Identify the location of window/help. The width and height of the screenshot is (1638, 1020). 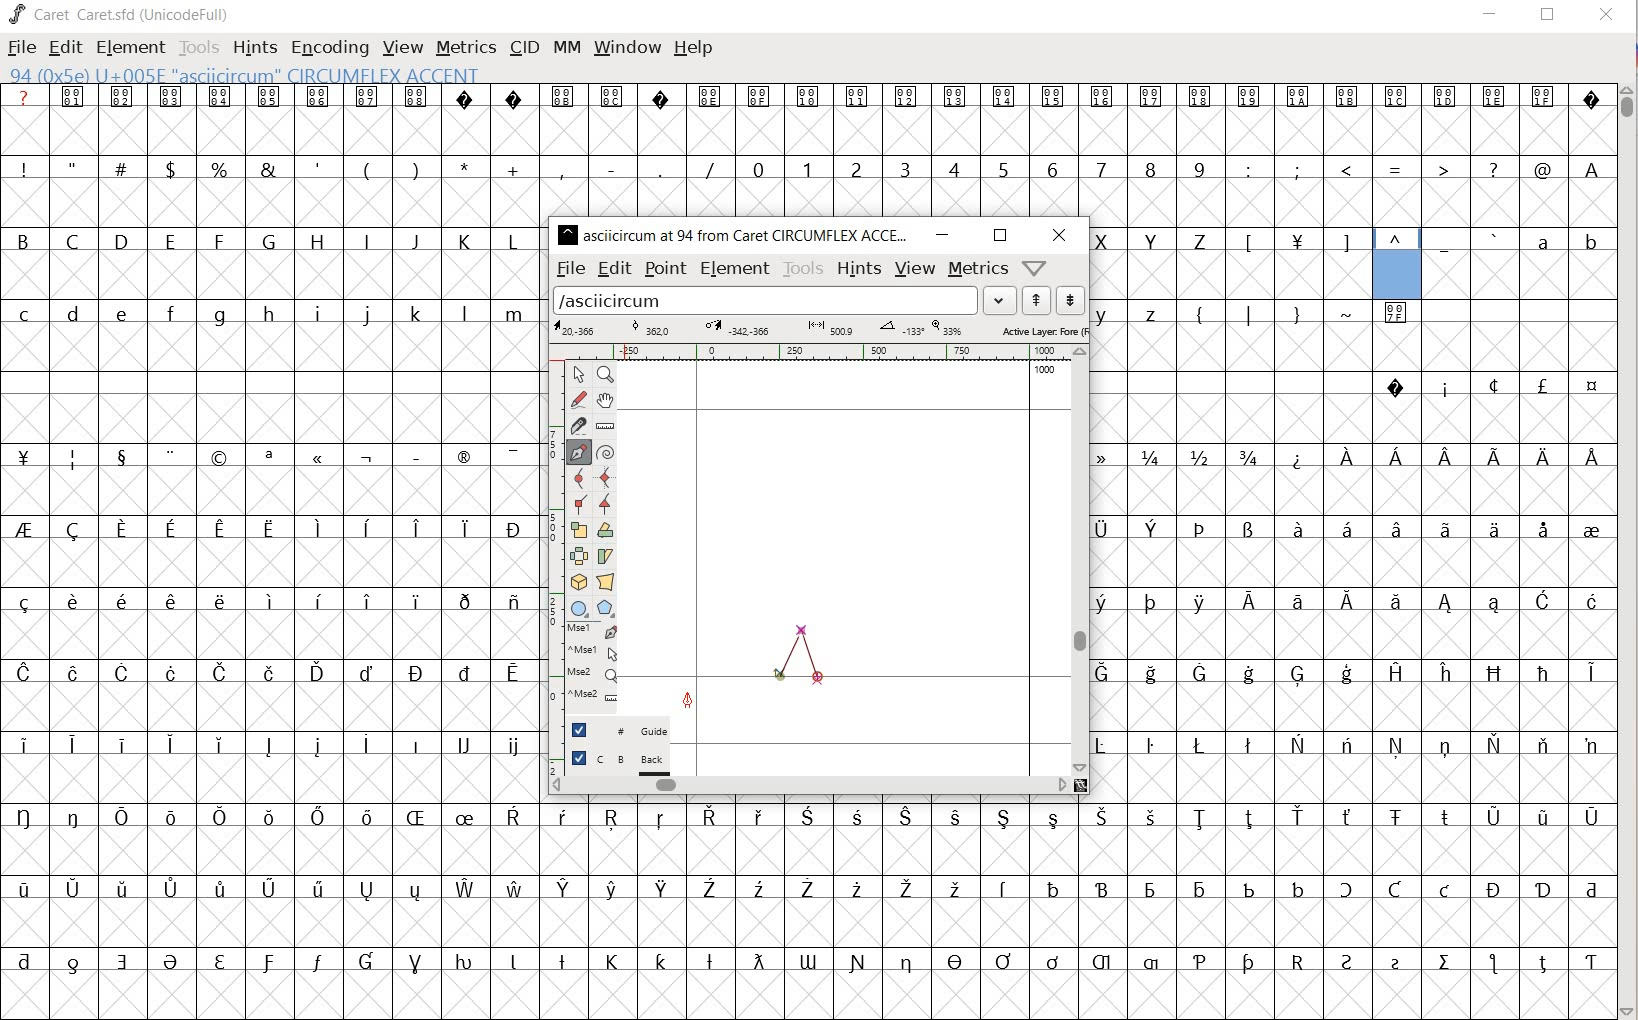
(1032, 267).